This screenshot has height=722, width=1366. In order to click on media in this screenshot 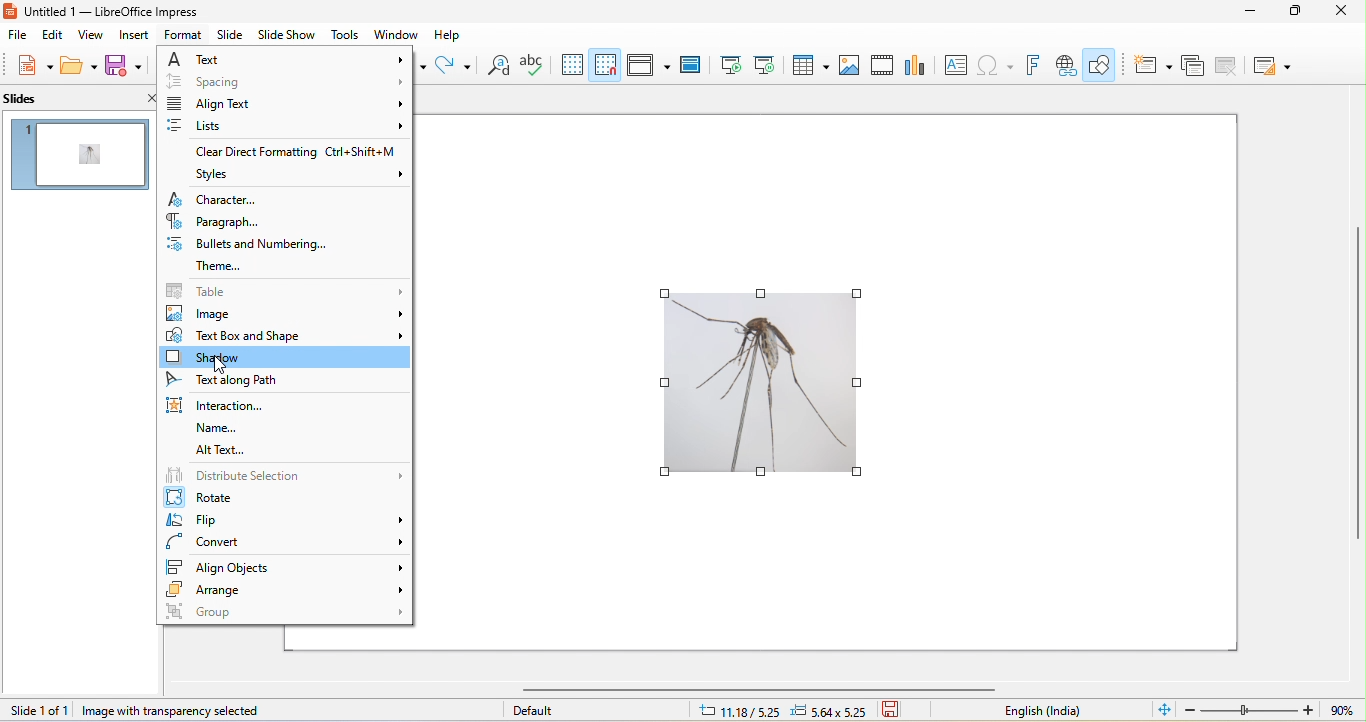, I will do `click(882, 65)`.